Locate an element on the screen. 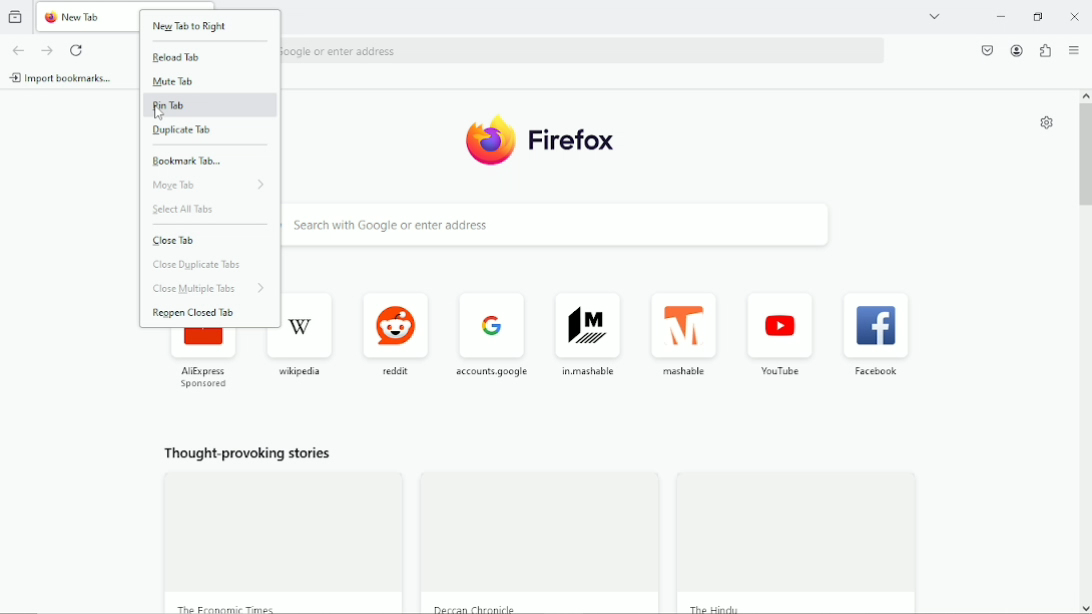 This screenshot has width=1092, height=614. YouTube is located at coordinates (782, 338).